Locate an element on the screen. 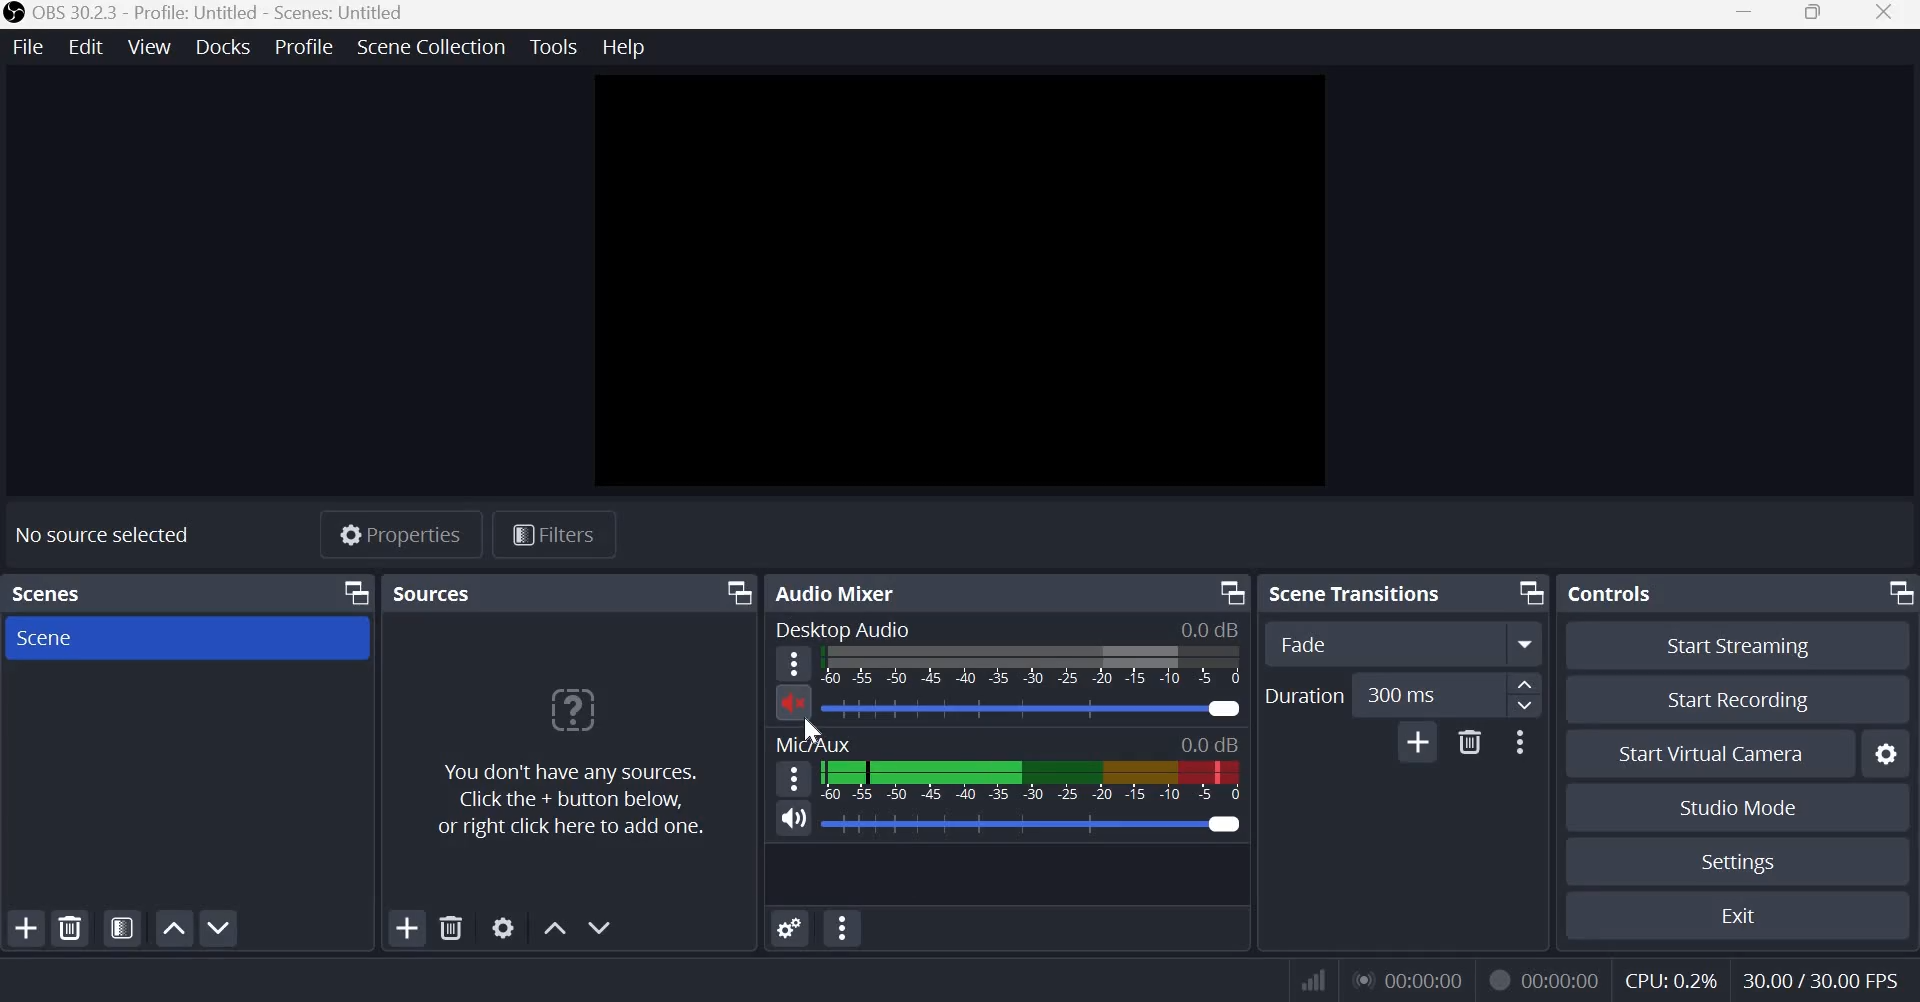 Image resolution: width=1920 pixels, height=1002 pixels. Audio Mixer is located at coordinates (841, 592).